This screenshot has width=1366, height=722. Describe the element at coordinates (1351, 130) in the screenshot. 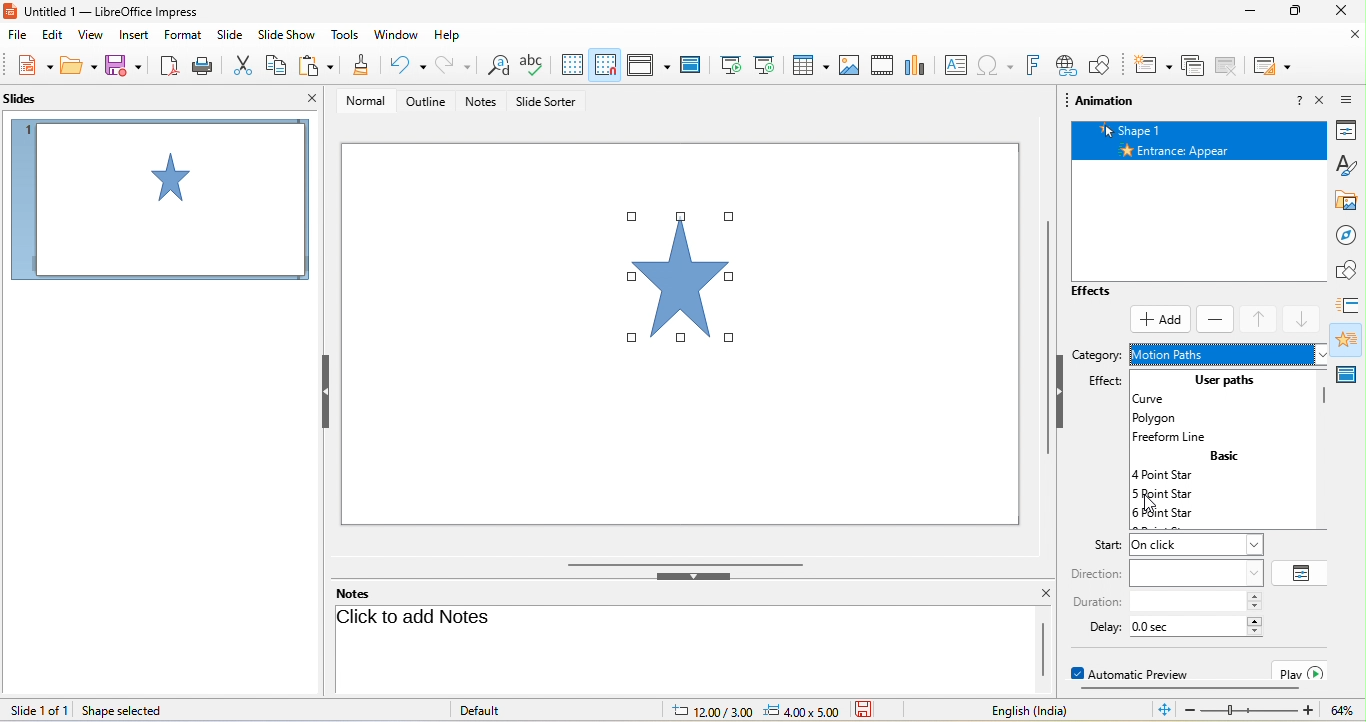

I see `properties` at that location.